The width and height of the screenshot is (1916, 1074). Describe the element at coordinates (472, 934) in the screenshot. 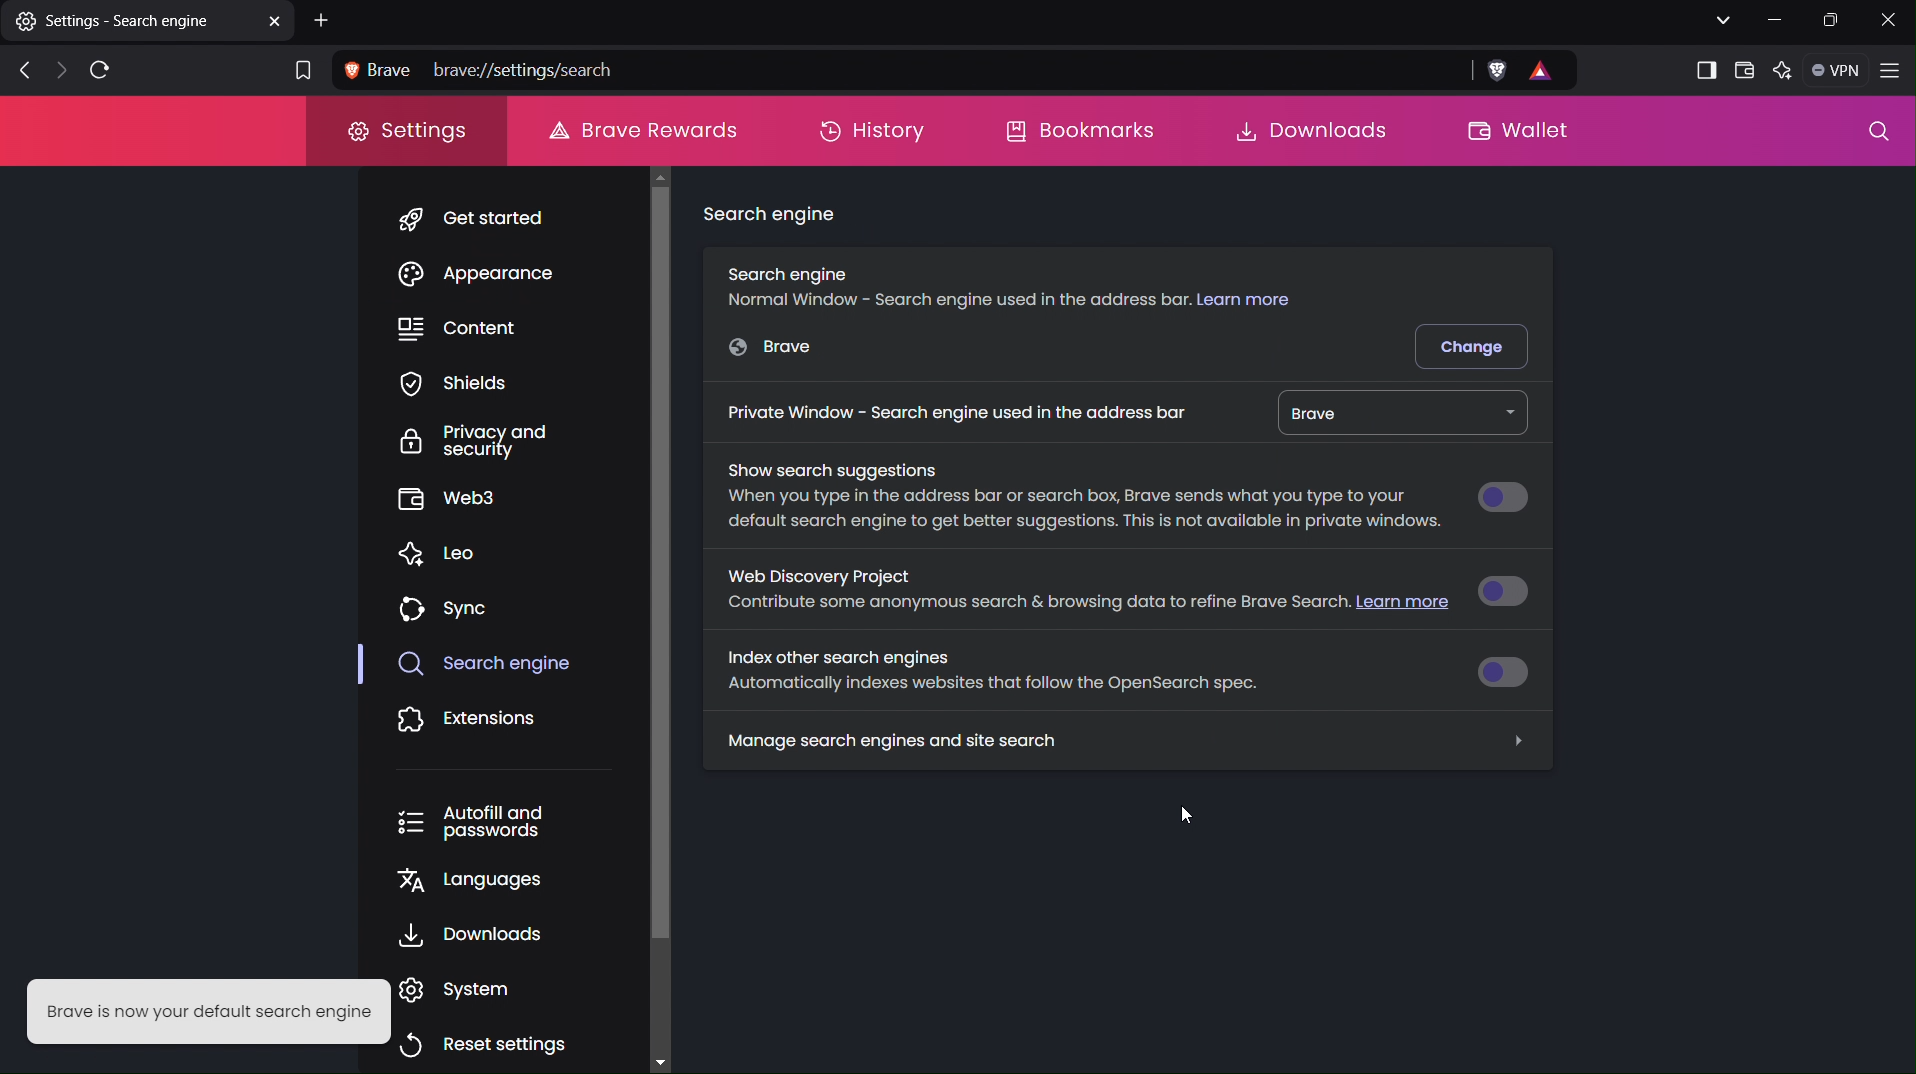

I see `Downloads` at that location.